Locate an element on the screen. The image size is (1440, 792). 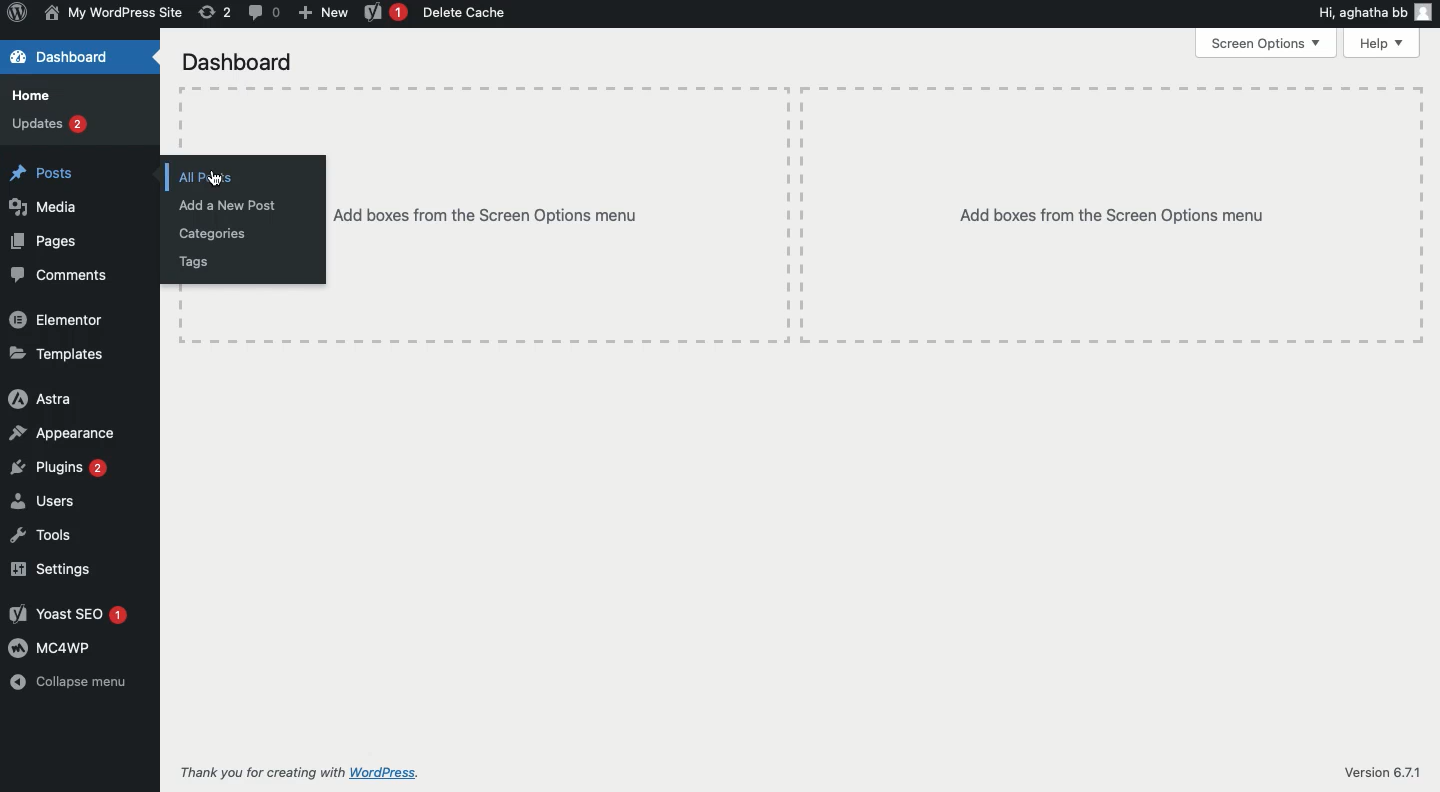
Add a new post is located at coordinates (226, 205).